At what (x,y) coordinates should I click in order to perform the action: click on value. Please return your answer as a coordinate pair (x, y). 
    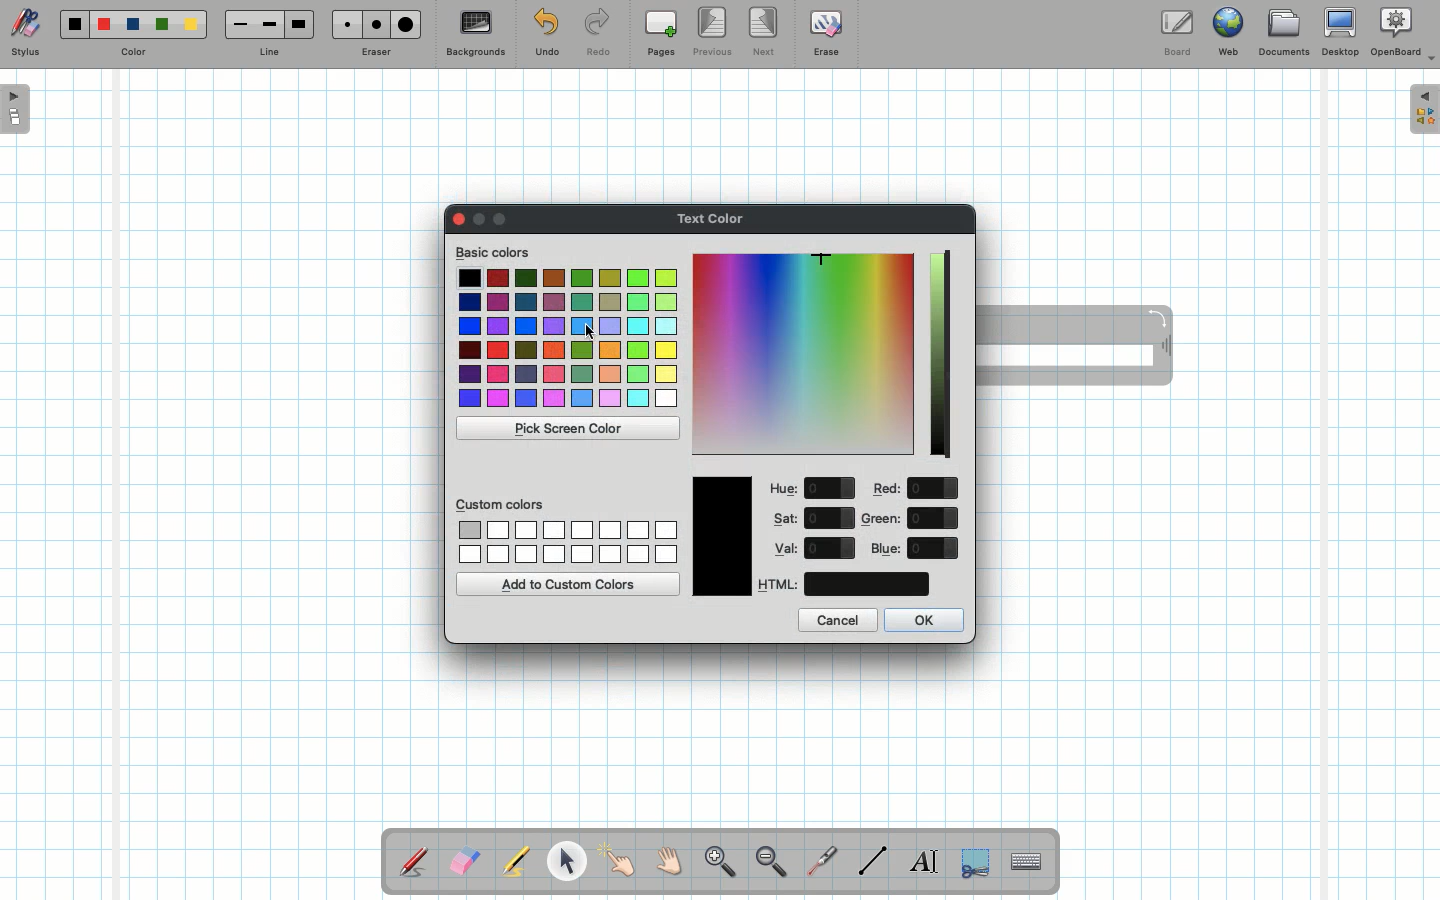
    Looking at the image, I should click on (830, 489).